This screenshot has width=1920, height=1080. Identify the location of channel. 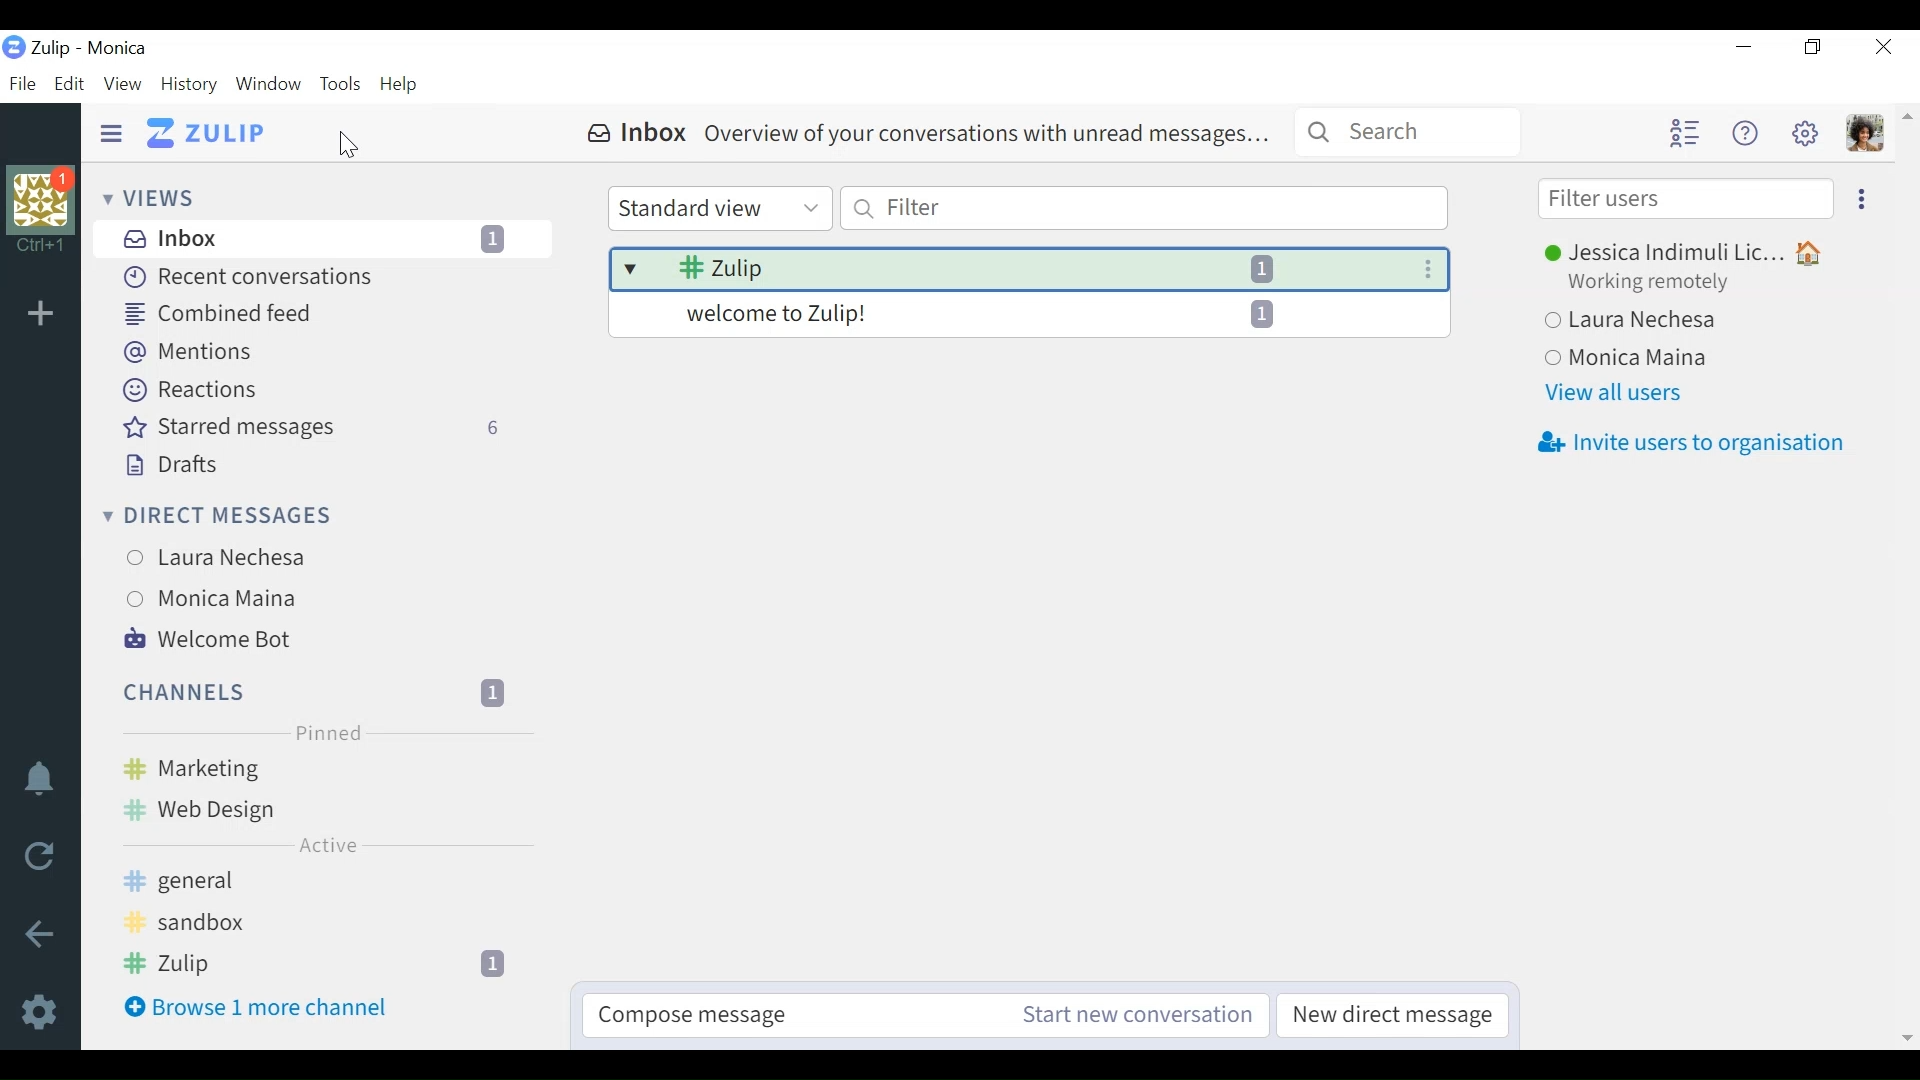
(330, 965).